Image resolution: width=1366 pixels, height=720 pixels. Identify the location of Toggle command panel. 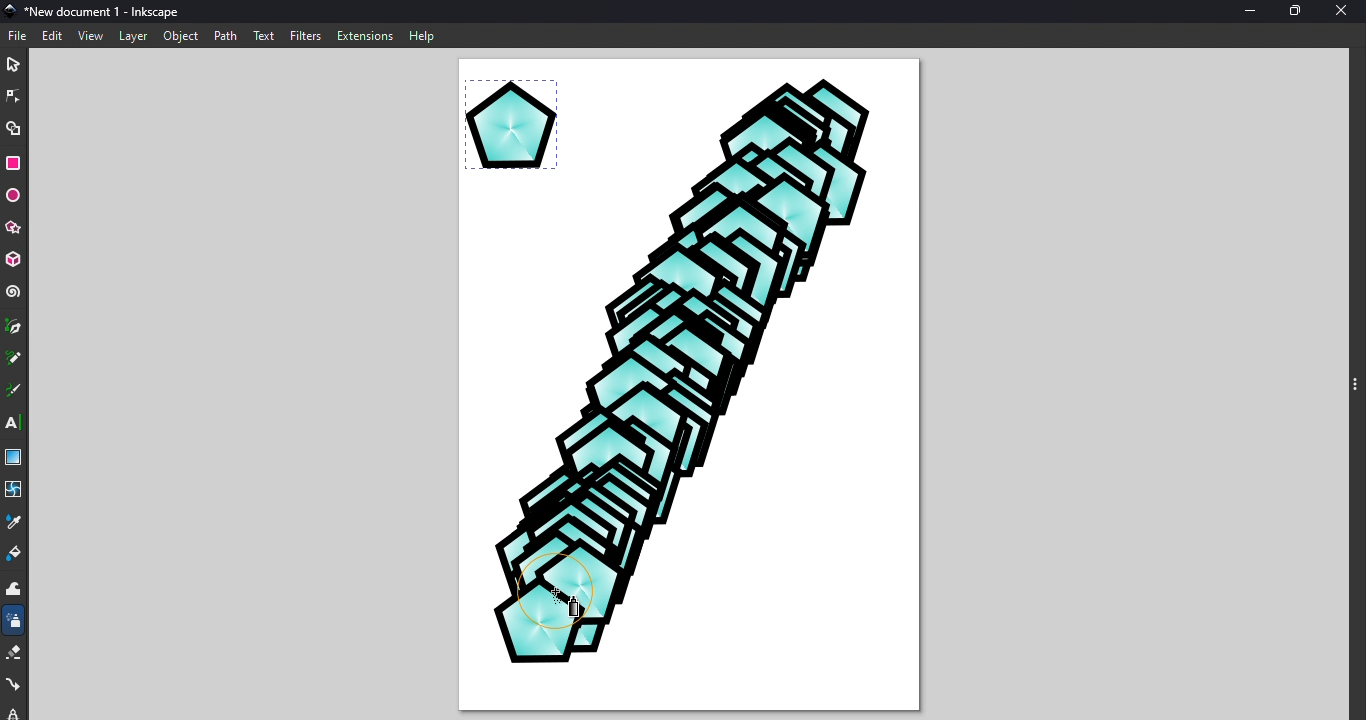
(1340, 387).